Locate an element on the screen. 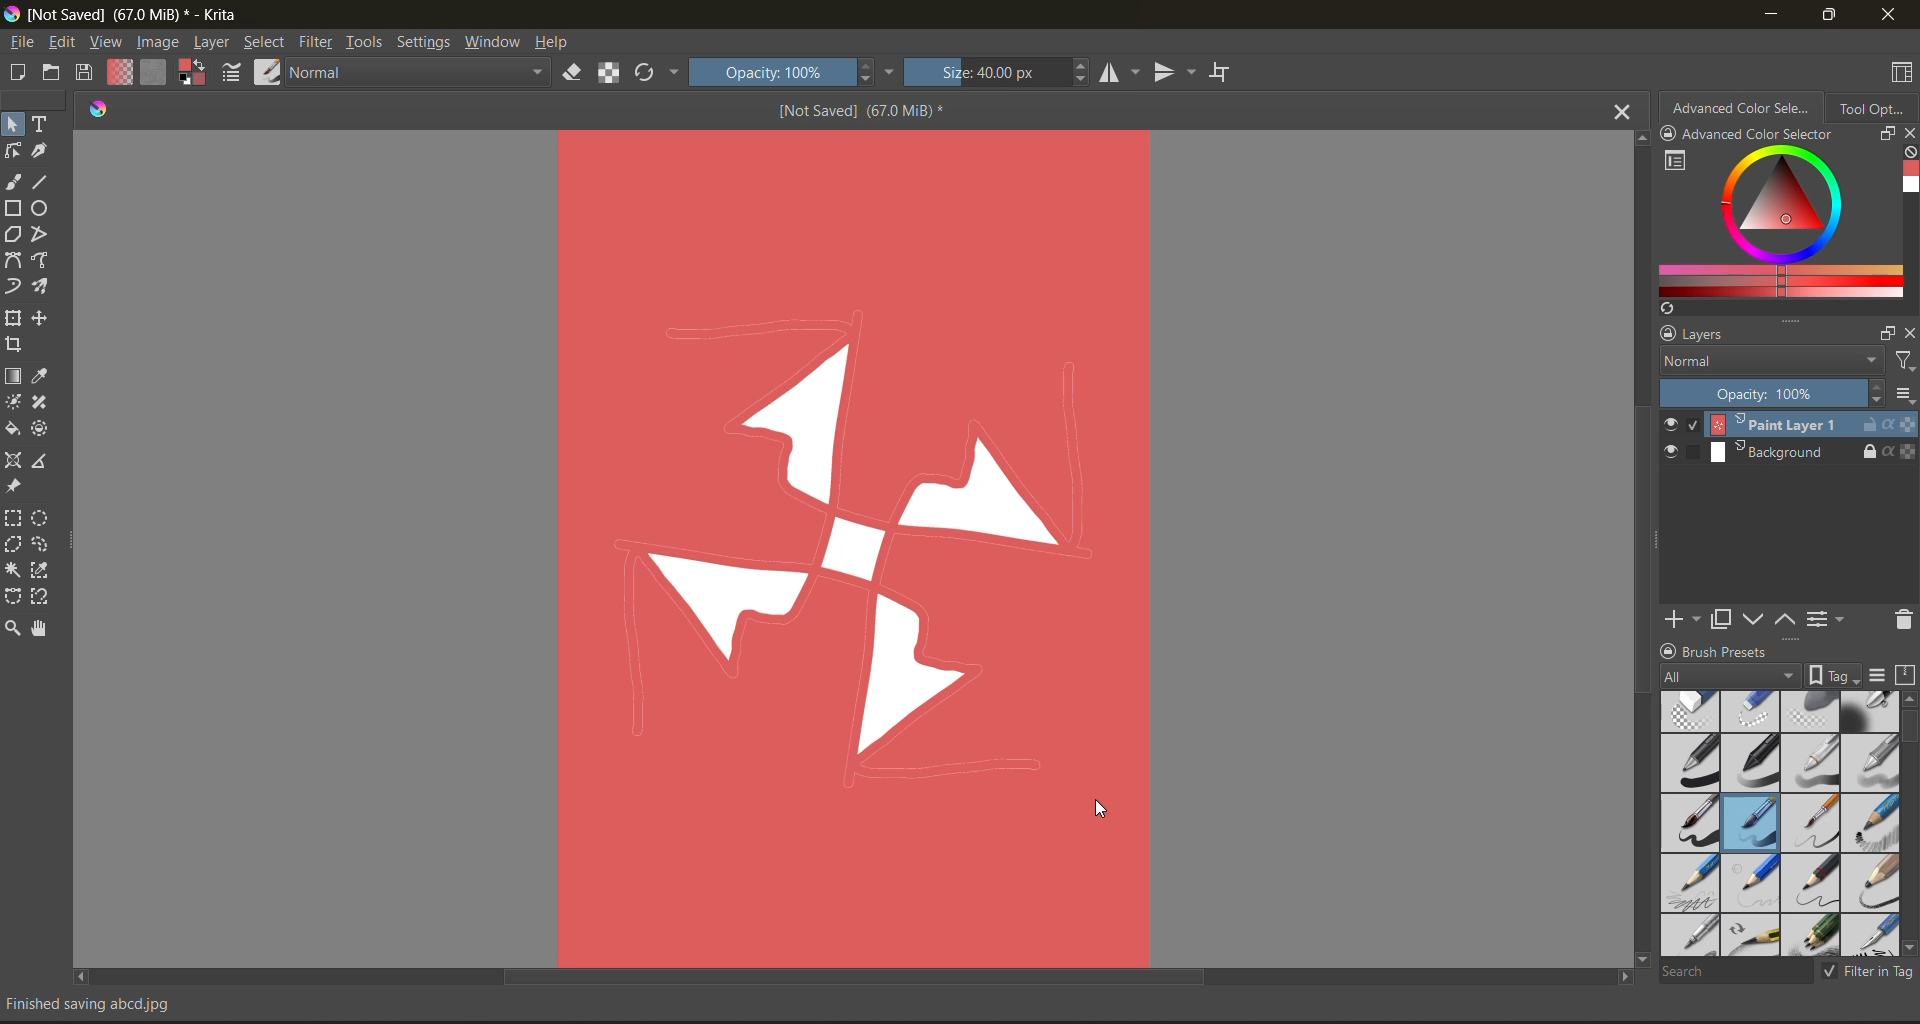  tools is located at coordinates (42, 288).